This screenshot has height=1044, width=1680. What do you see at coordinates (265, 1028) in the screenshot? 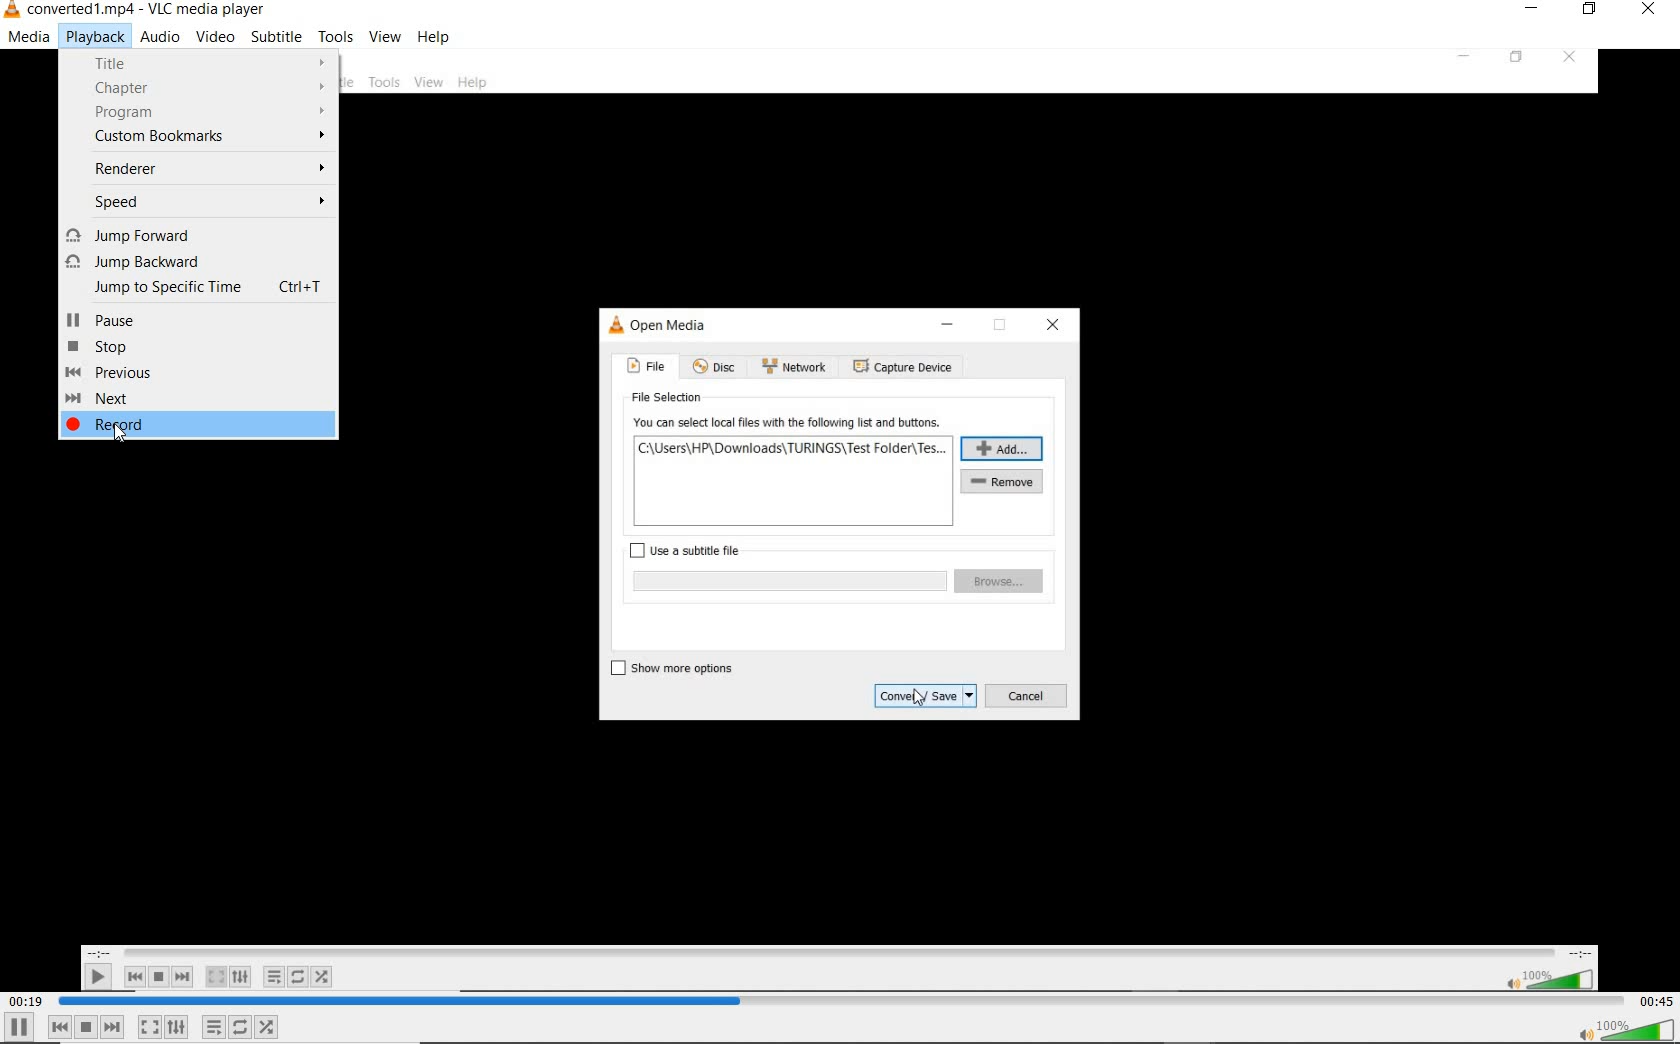
I see `random` at bounding box center [265, 1028].